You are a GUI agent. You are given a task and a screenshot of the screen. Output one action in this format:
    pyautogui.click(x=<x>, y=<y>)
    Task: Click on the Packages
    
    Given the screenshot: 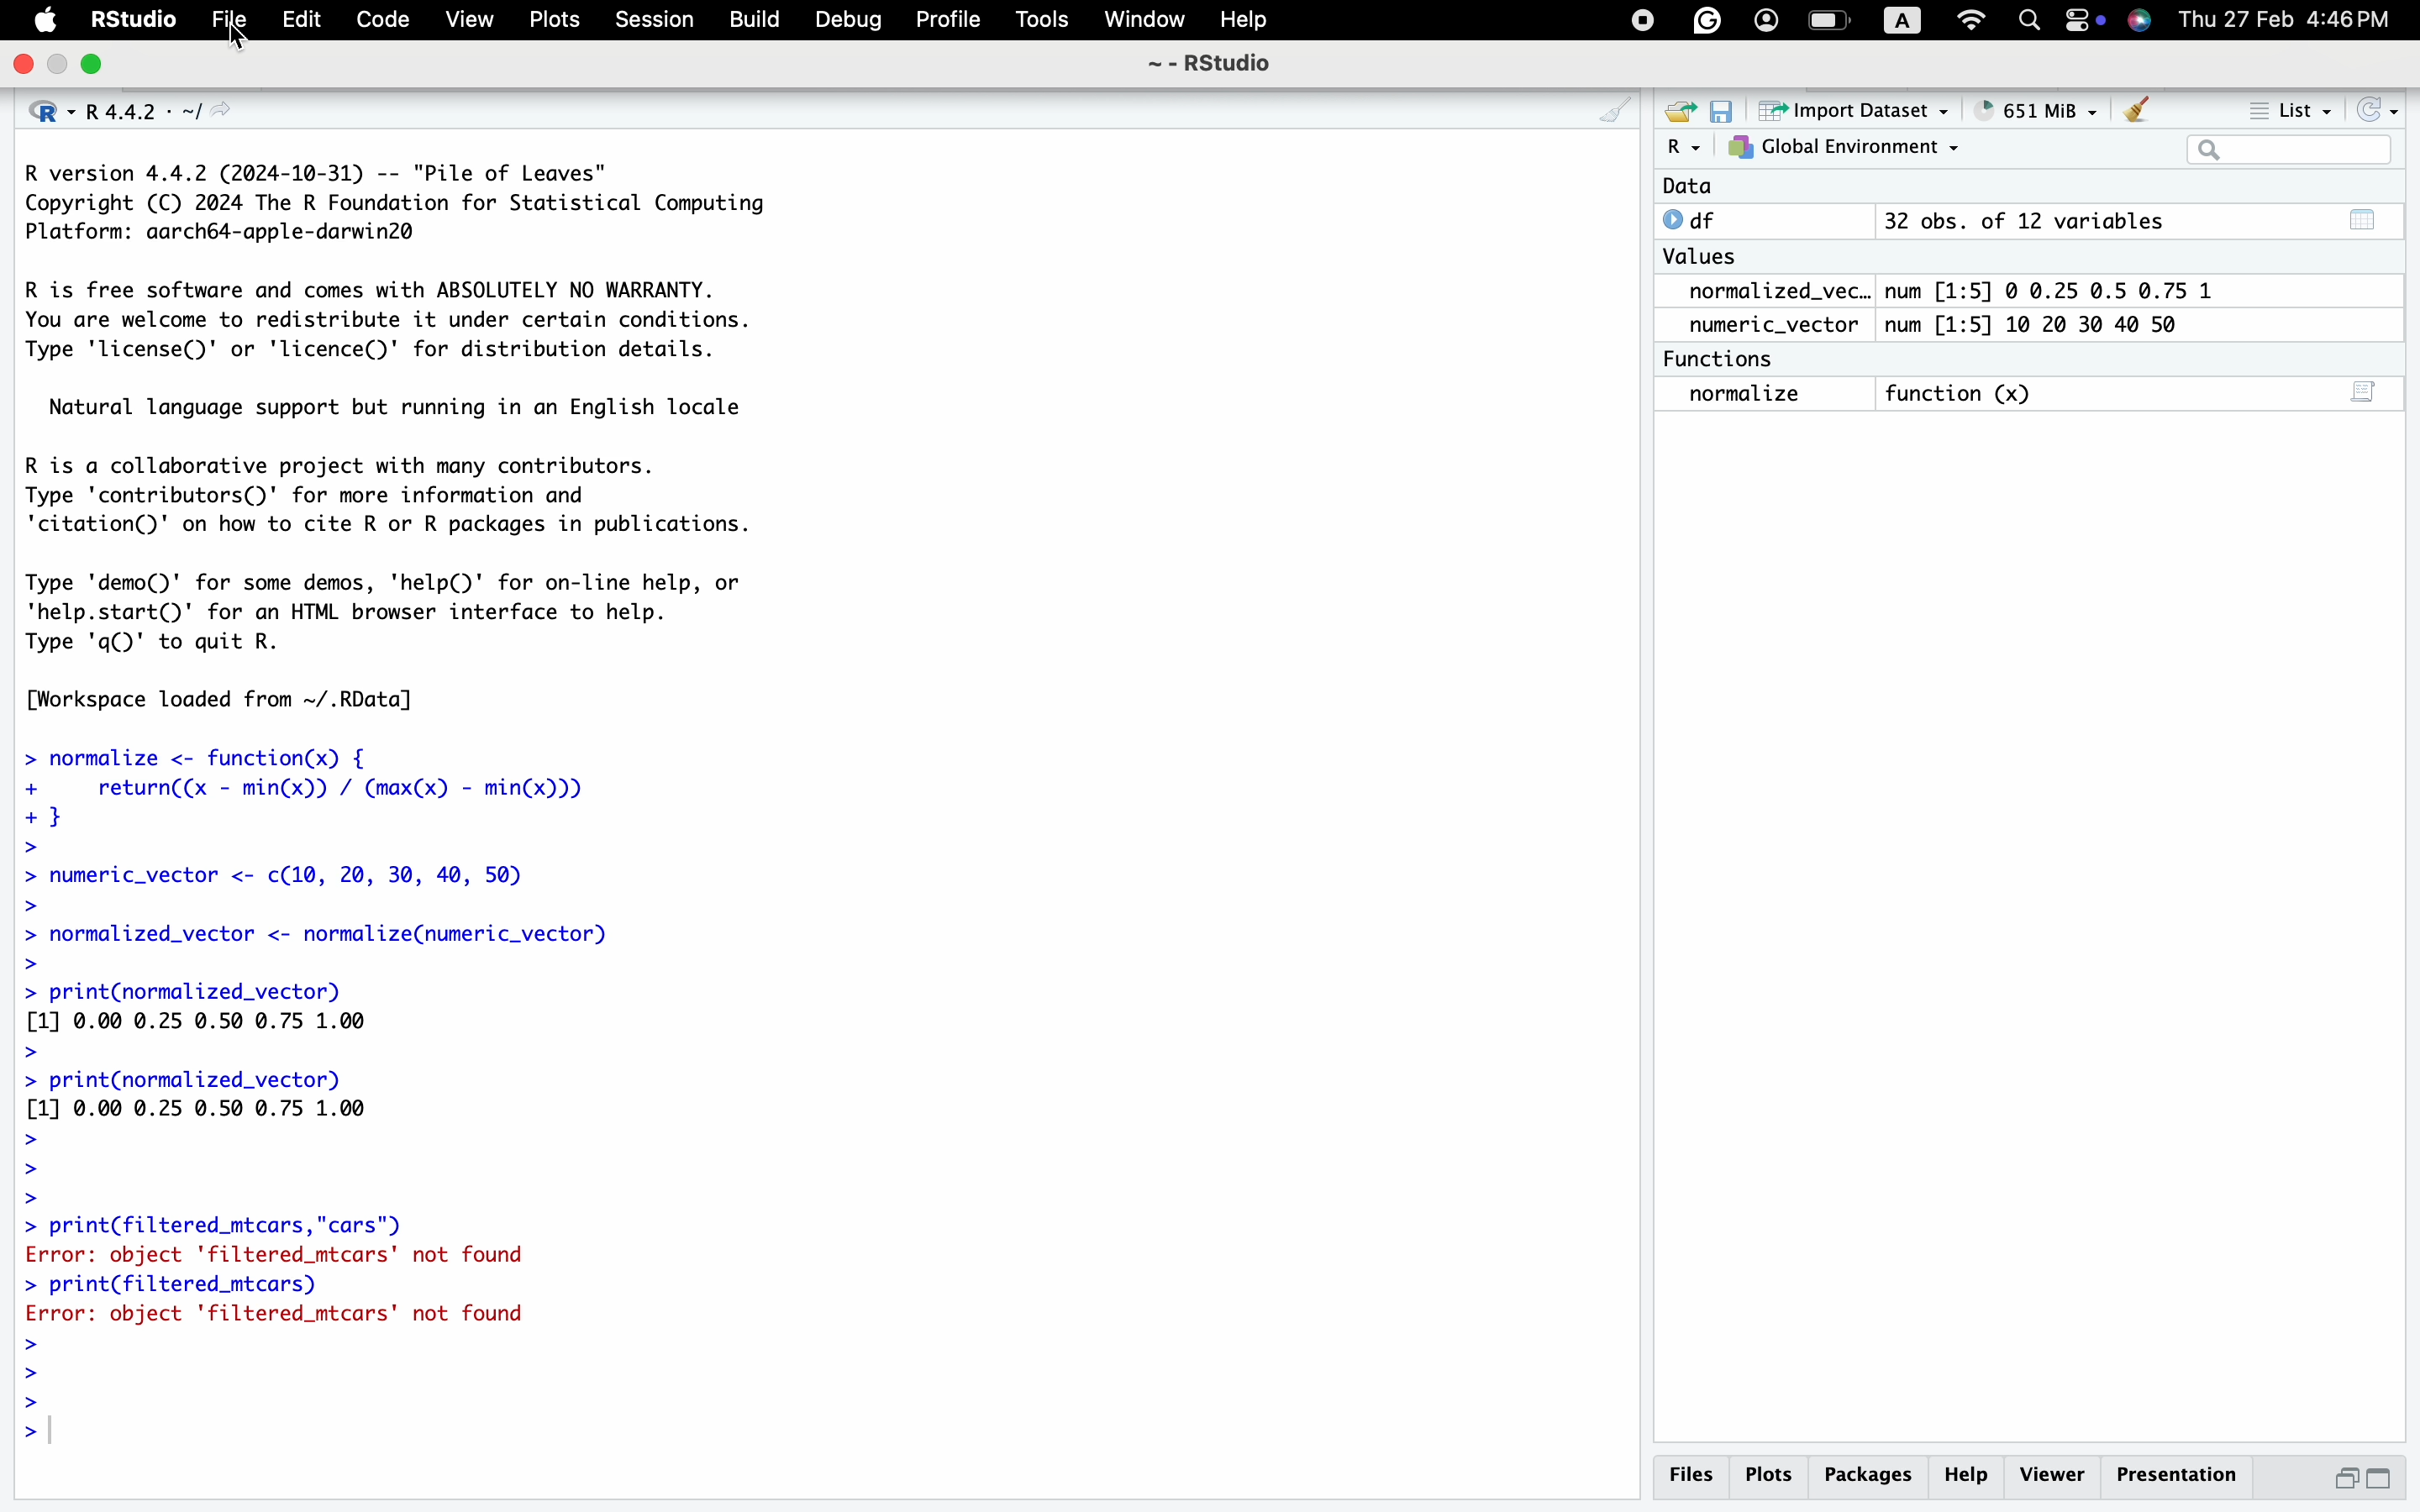 What is the action you would take?
    pyautogui.click(x=1870, y=1476)
    